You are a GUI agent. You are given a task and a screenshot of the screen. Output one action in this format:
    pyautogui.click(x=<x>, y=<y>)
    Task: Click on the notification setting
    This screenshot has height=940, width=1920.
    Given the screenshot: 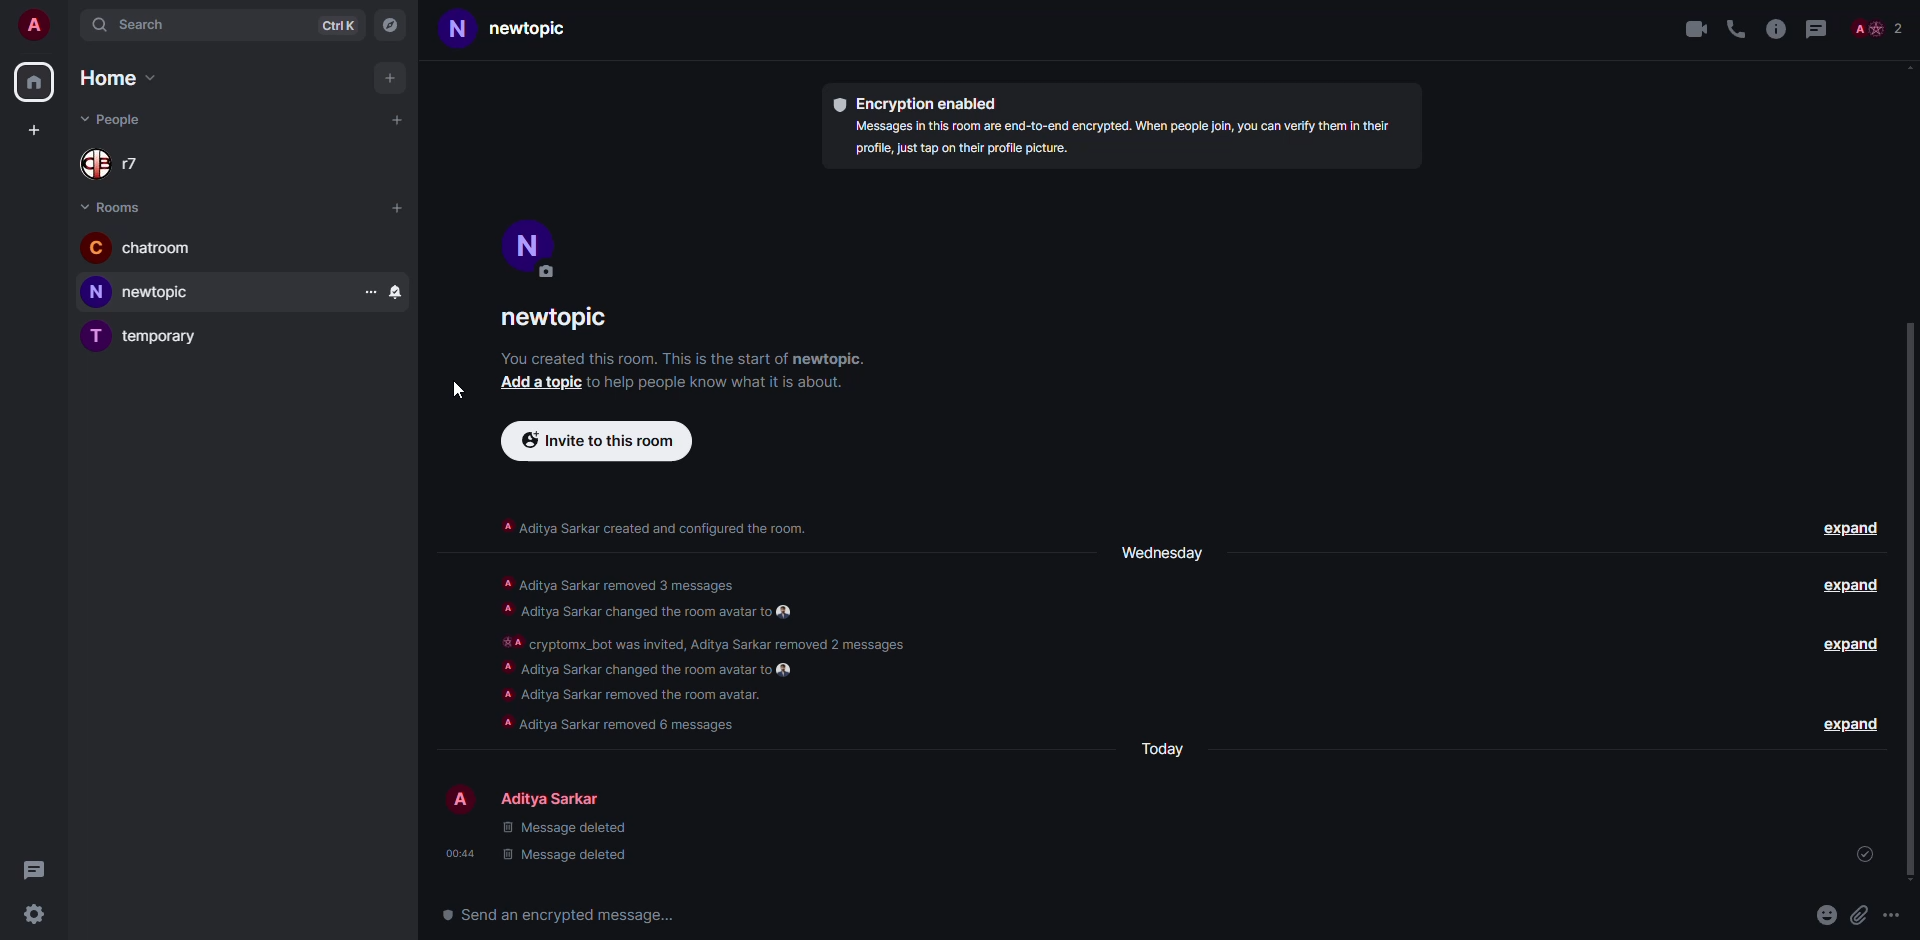 What is the action you would take?
    pyautogui.click(x=396, y=288)
    